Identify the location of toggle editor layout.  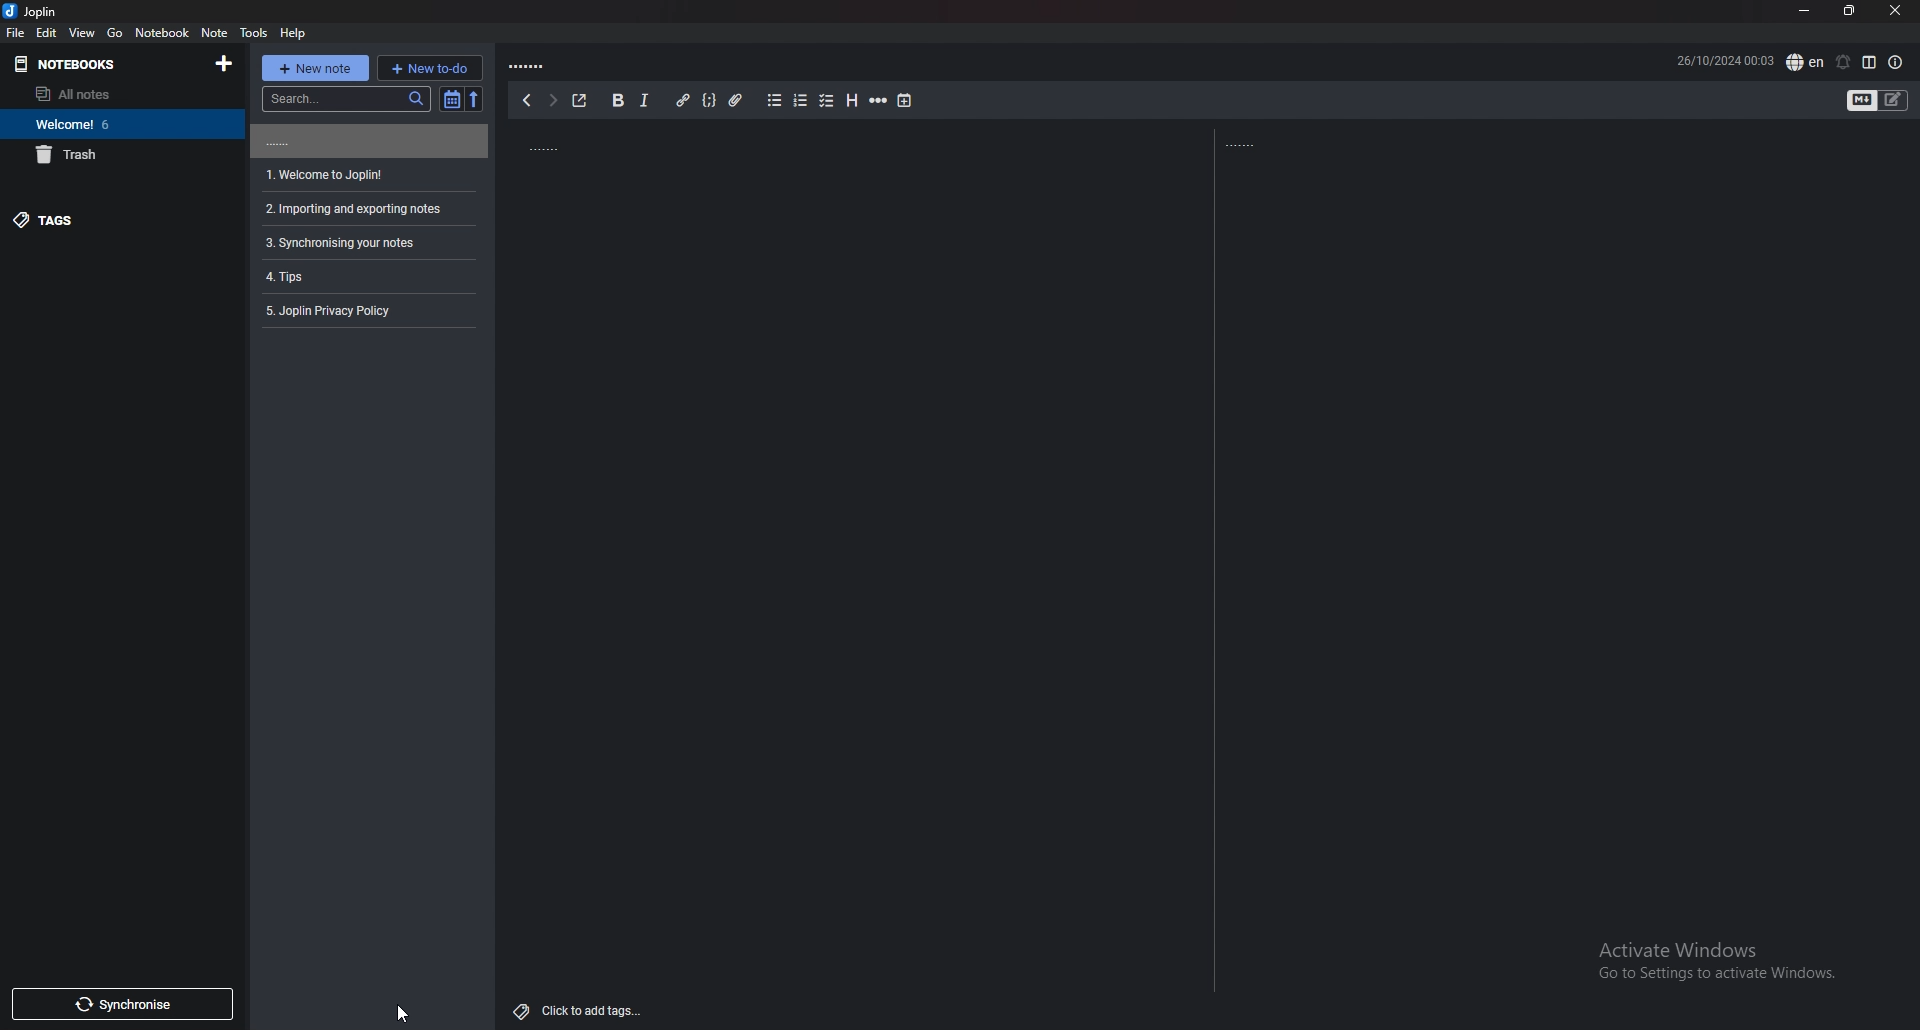
(1871, 62).